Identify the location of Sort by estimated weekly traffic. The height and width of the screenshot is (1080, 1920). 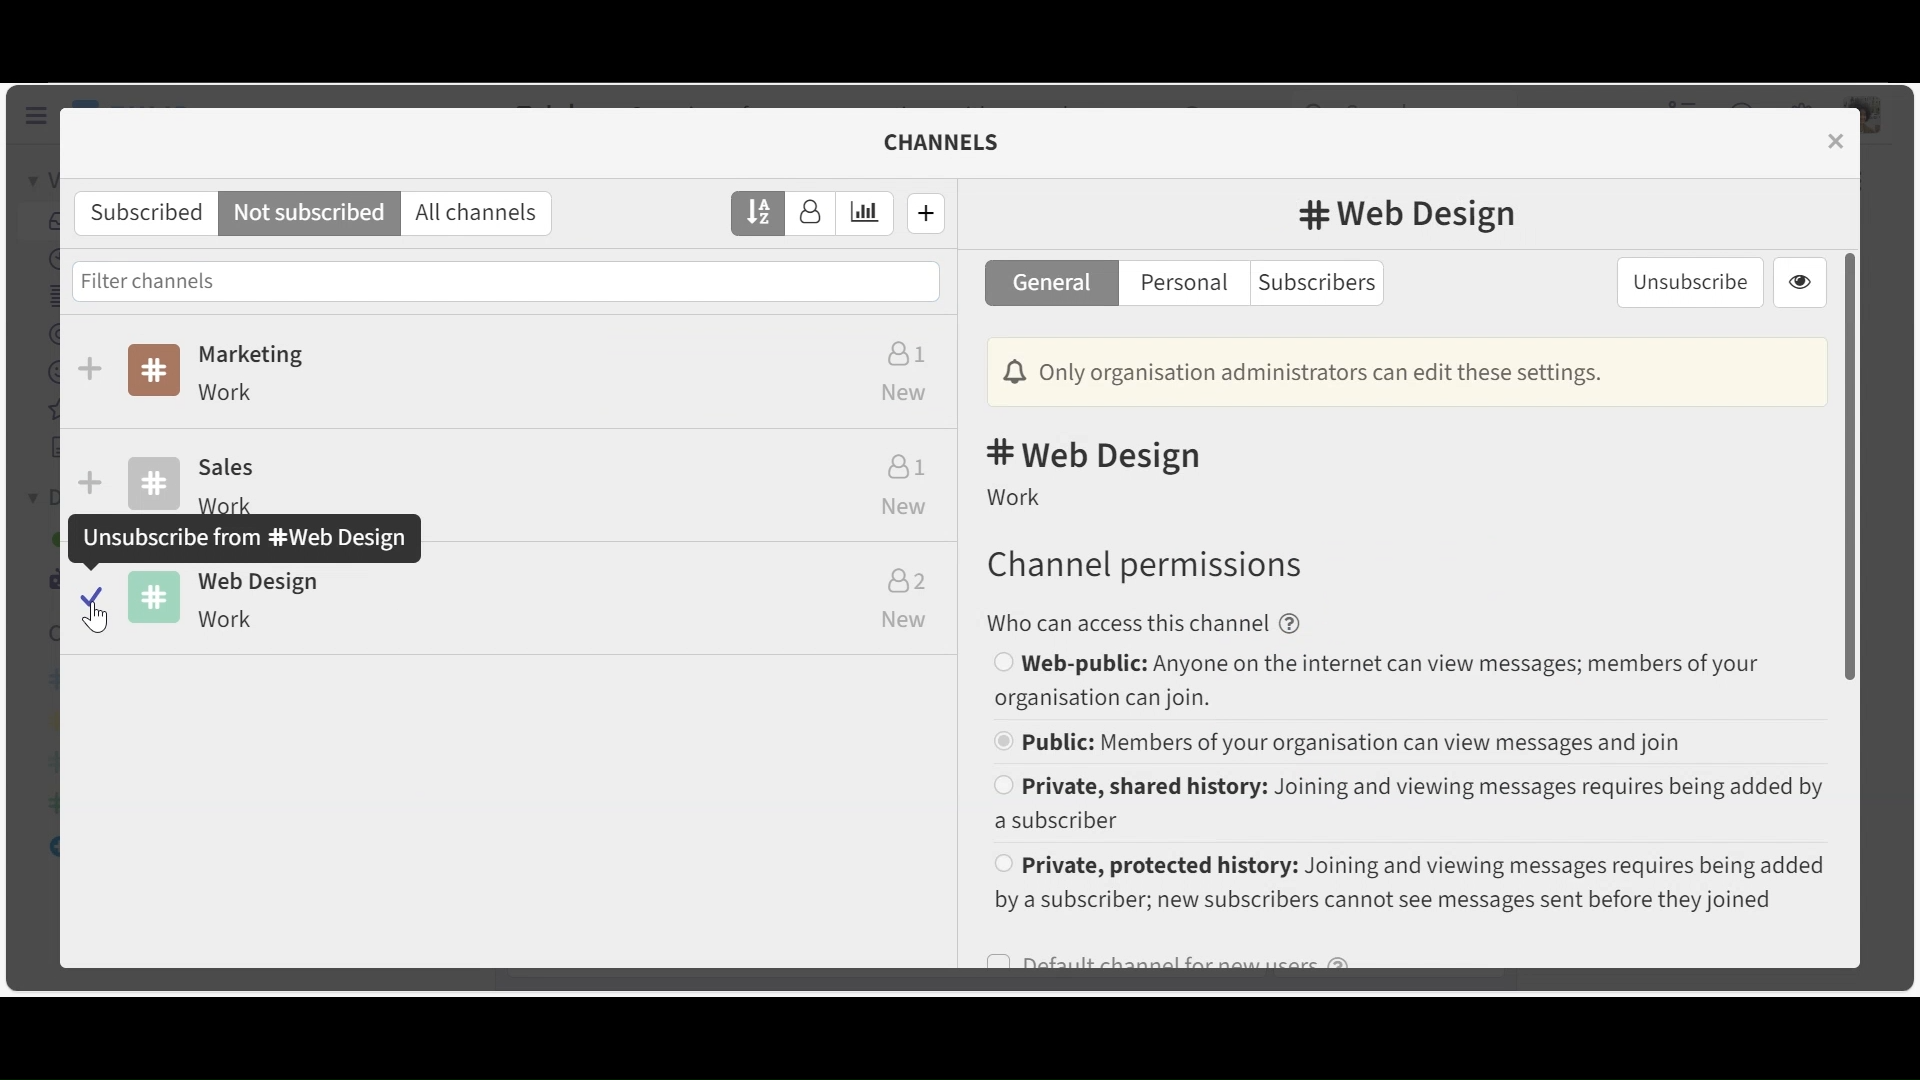
(863, 213).